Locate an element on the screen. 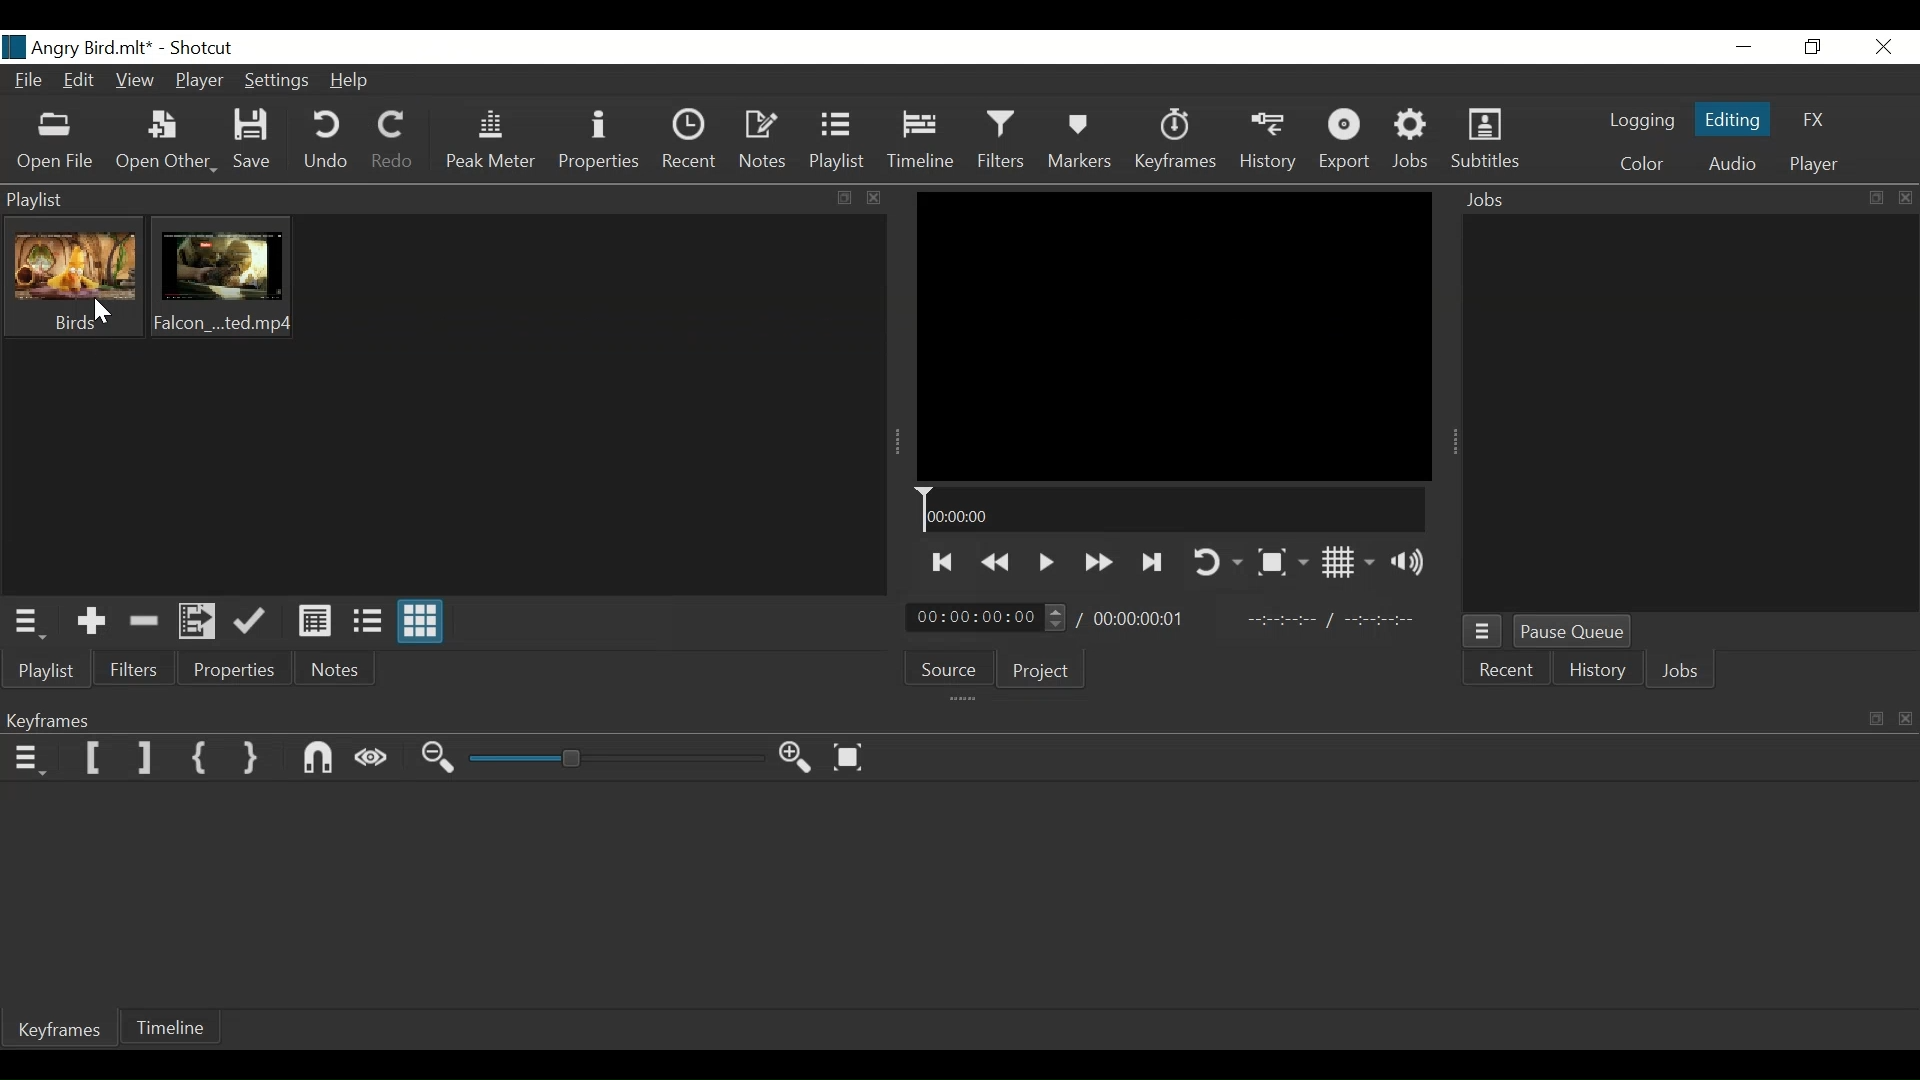  Player is located at coordinates (201, 80).